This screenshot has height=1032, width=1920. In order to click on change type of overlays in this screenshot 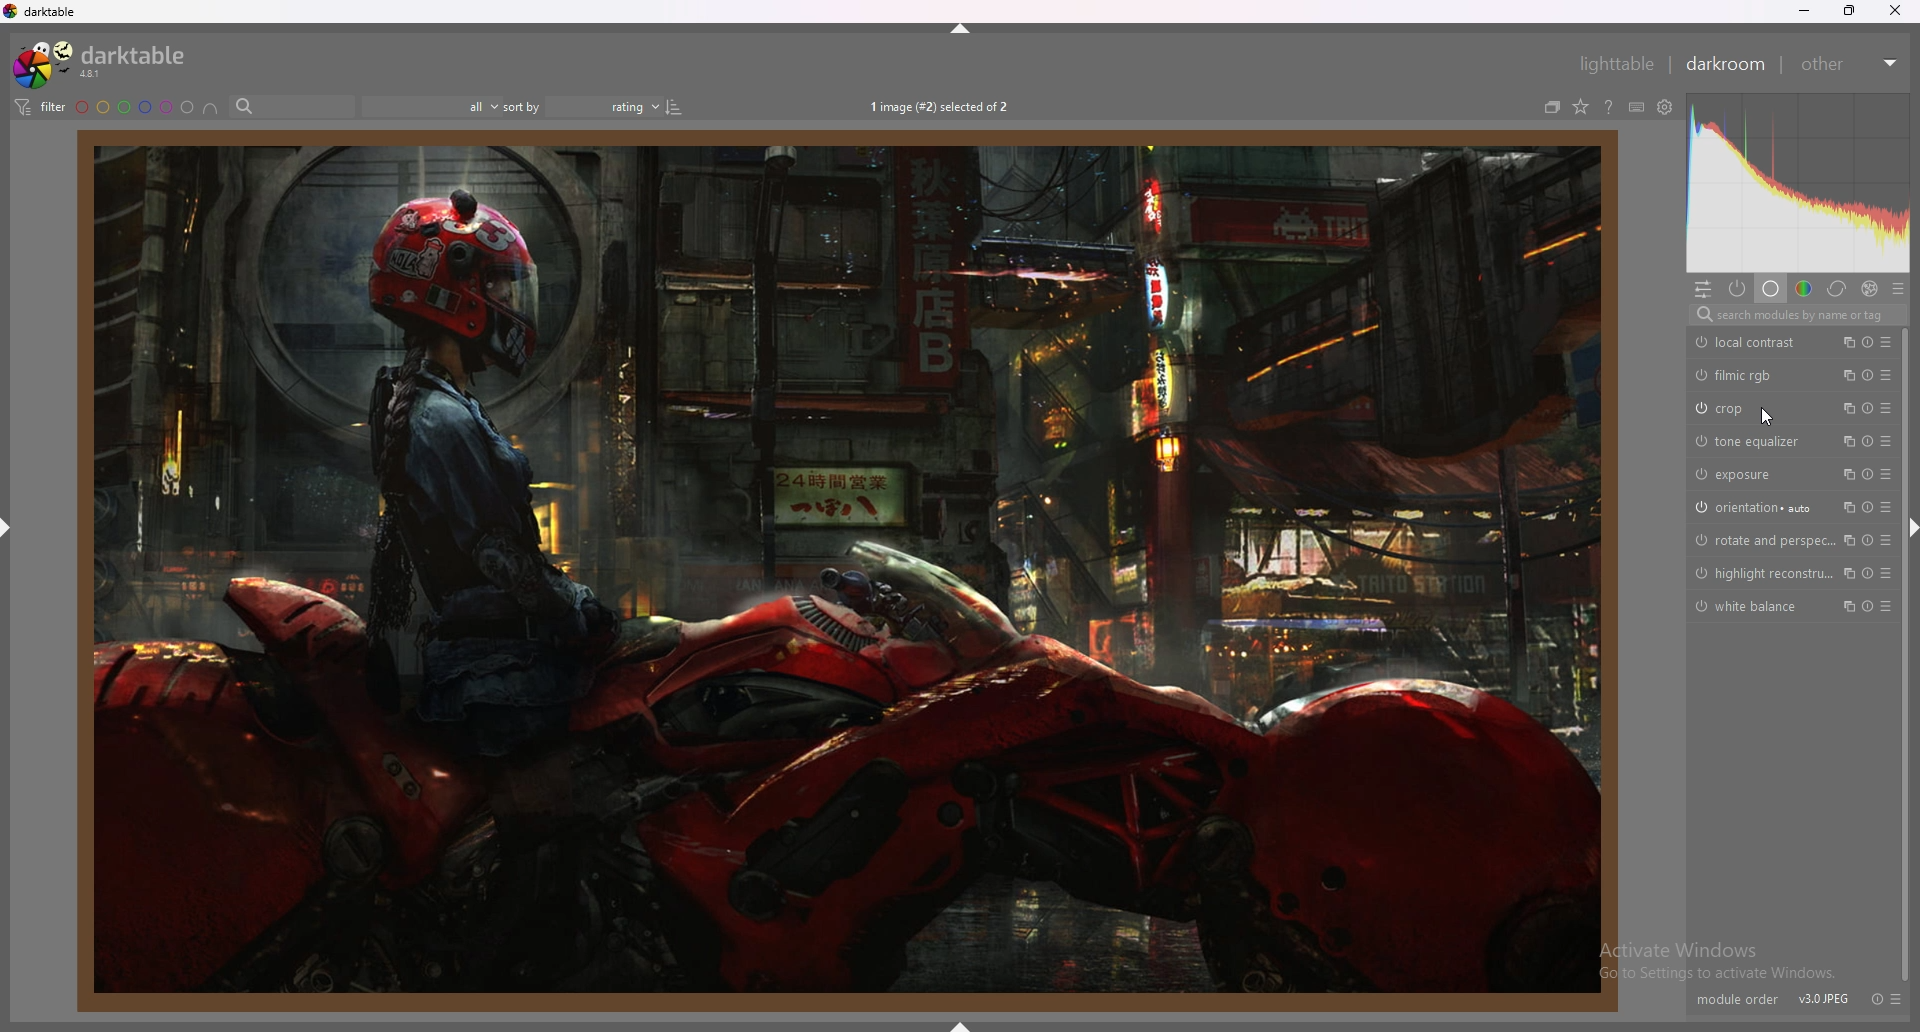, I will do `click(1580, 107)`.